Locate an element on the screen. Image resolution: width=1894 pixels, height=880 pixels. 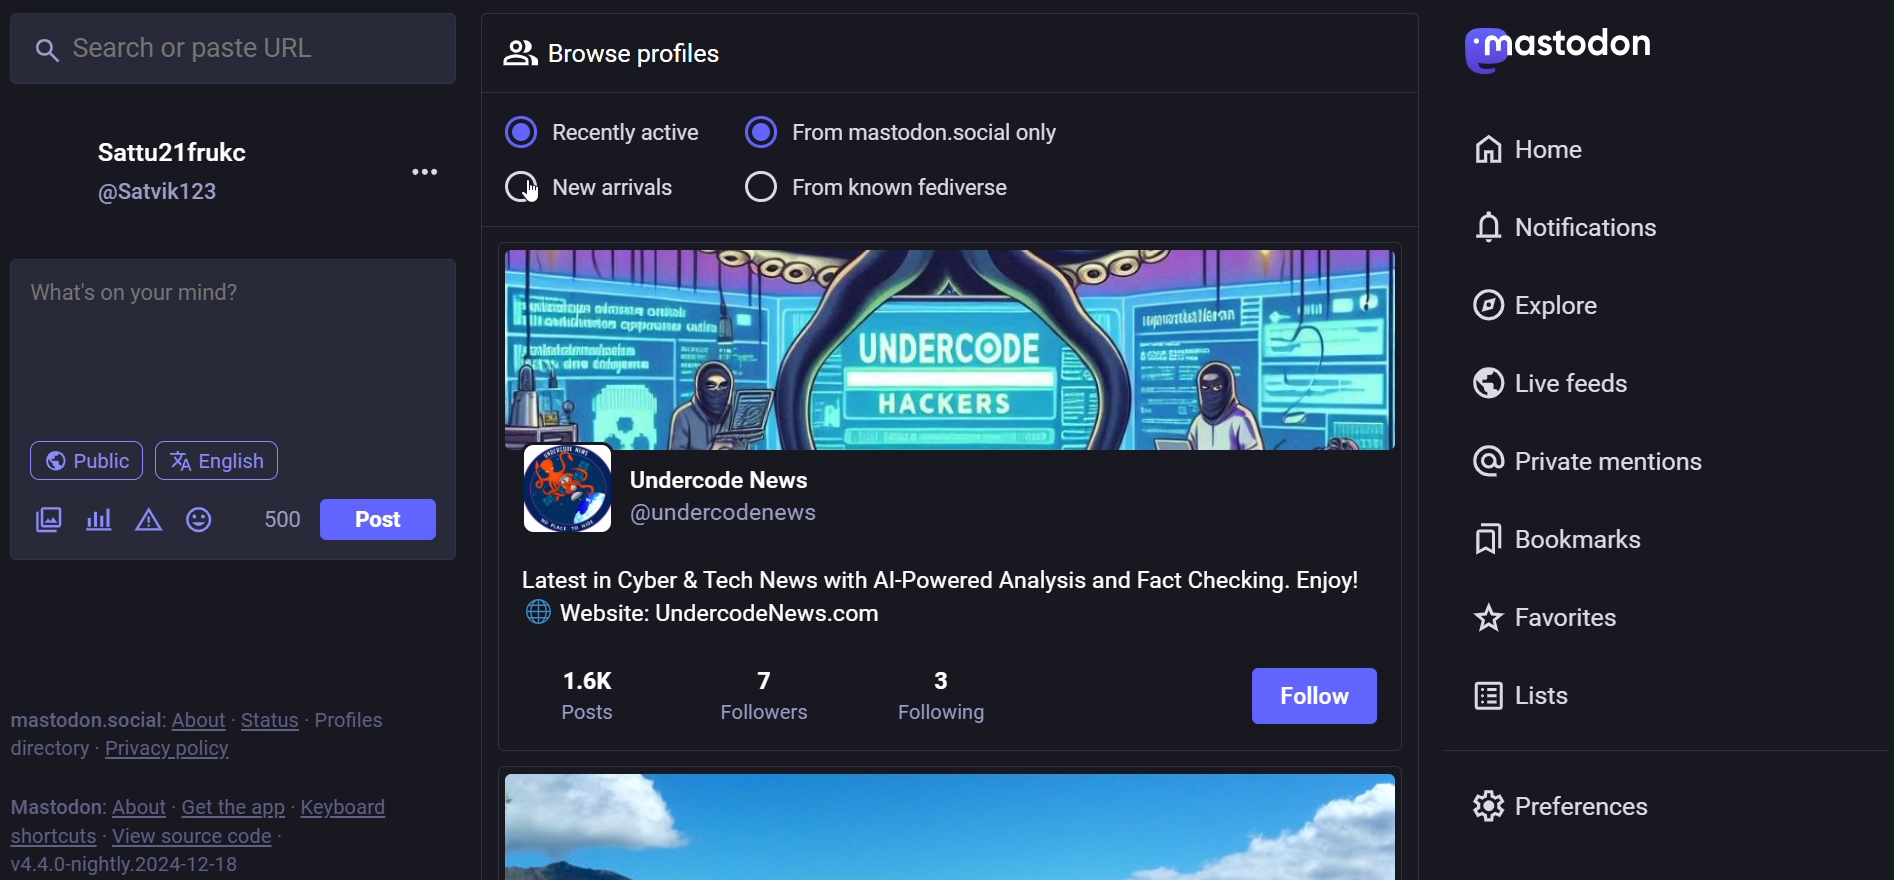
notifications is located at coordinates (1590, 229).